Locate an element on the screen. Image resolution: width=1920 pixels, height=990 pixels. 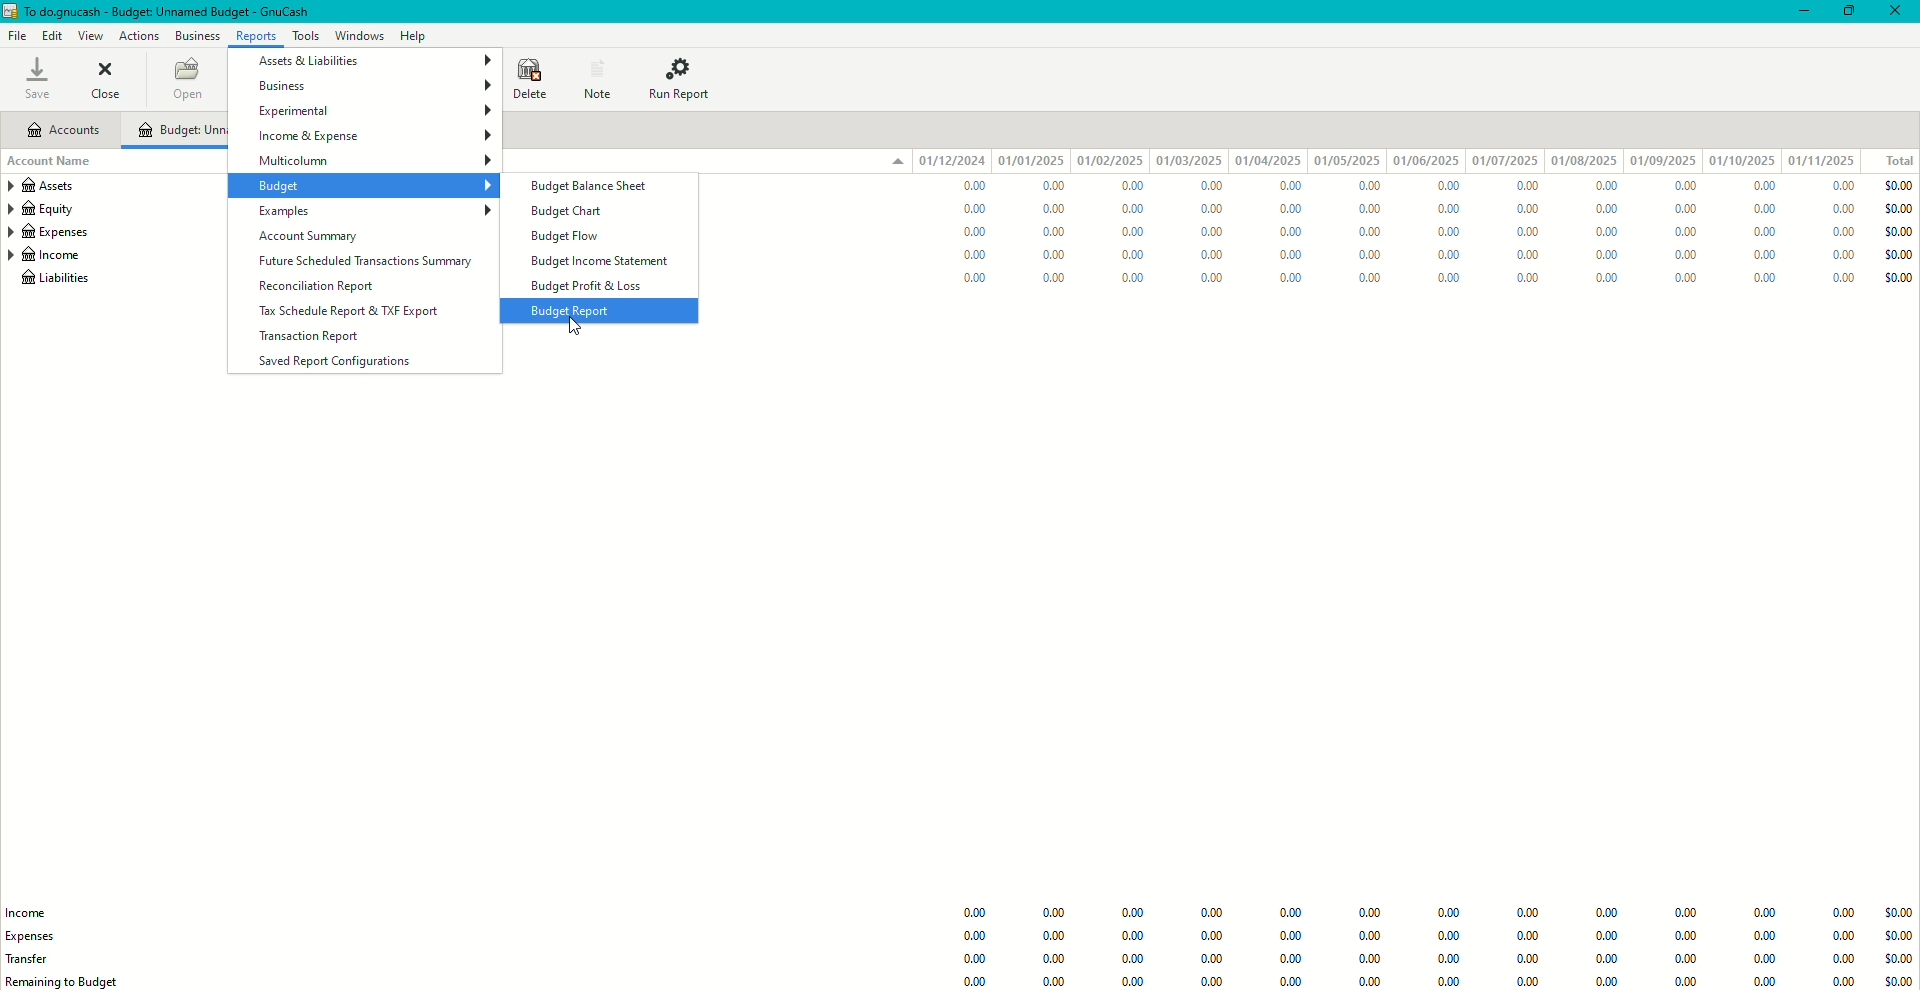
Reconciliation Report is located at coordinates (324, 283).